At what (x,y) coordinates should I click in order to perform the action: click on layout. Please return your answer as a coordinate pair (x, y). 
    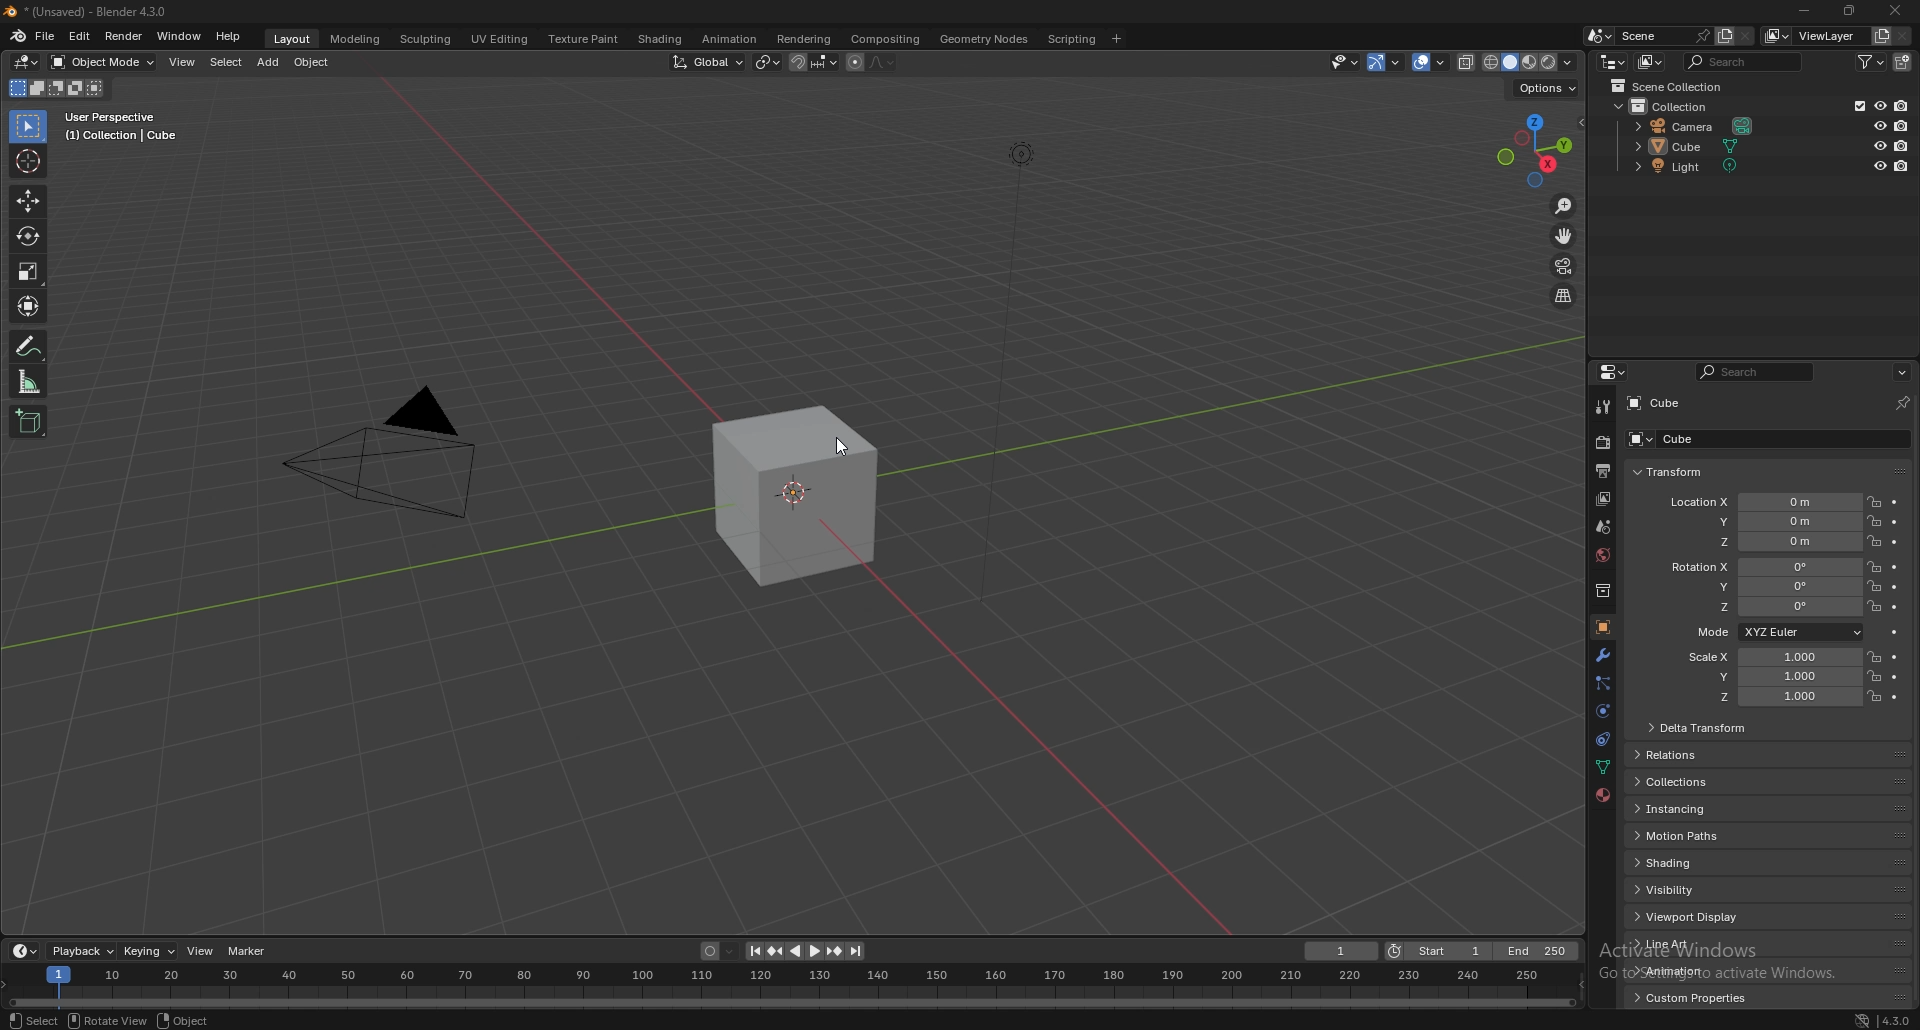
    Looking at the image, I should click on (293, 39).